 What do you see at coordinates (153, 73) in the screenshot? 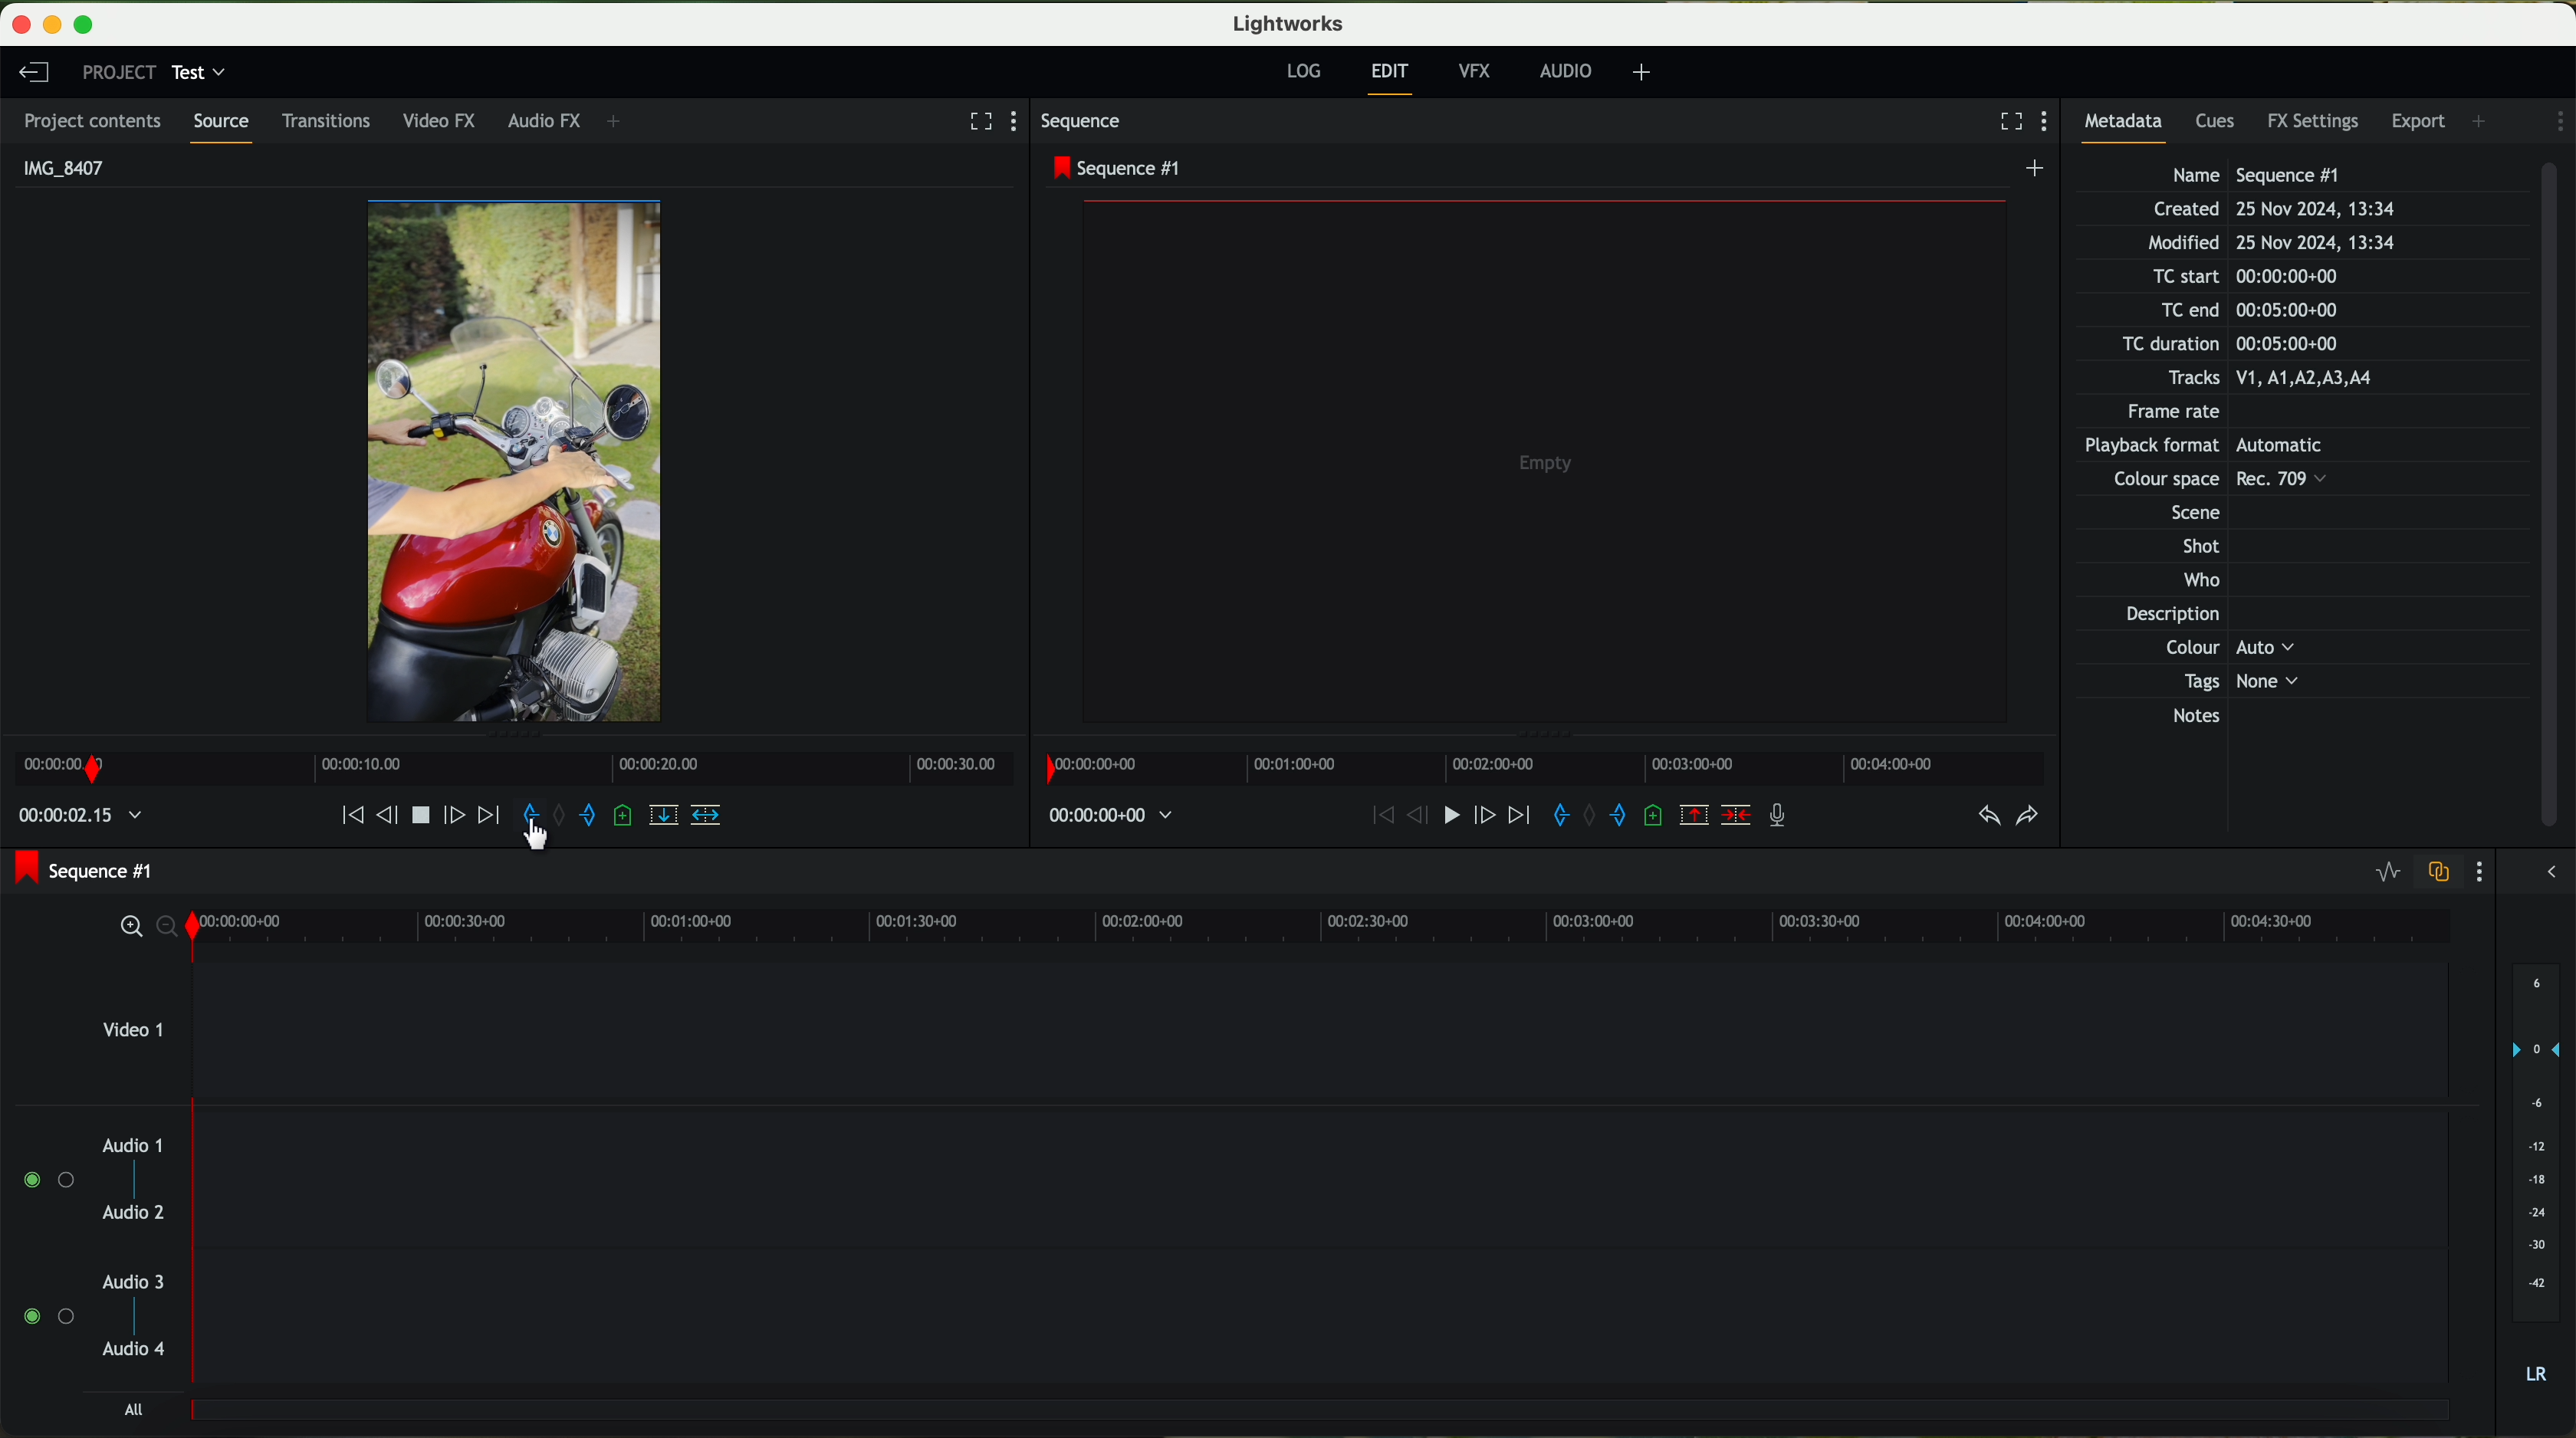
I see `project: test` at bounding box center [153, 73].